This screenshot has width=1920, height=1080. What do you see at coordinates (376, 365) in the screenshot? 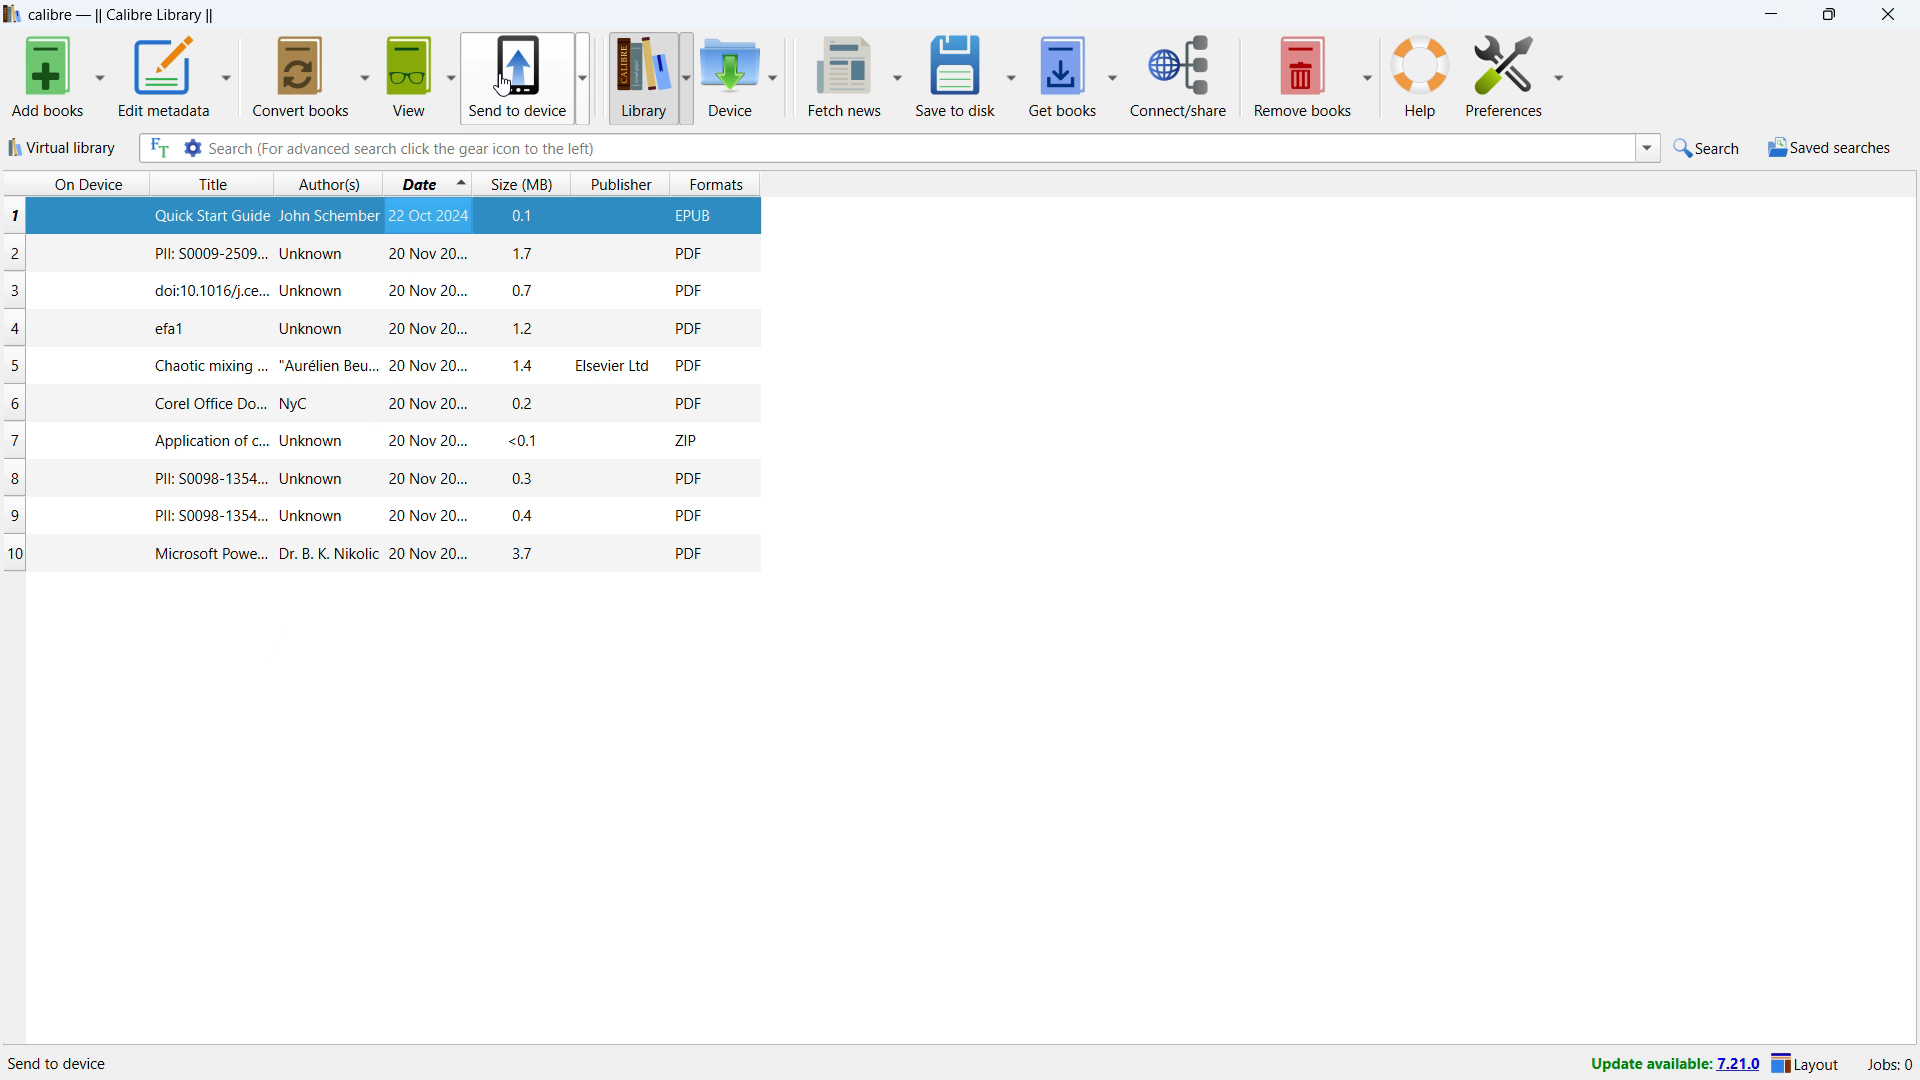
I see `one book entry` at bounding box center [376, 365].